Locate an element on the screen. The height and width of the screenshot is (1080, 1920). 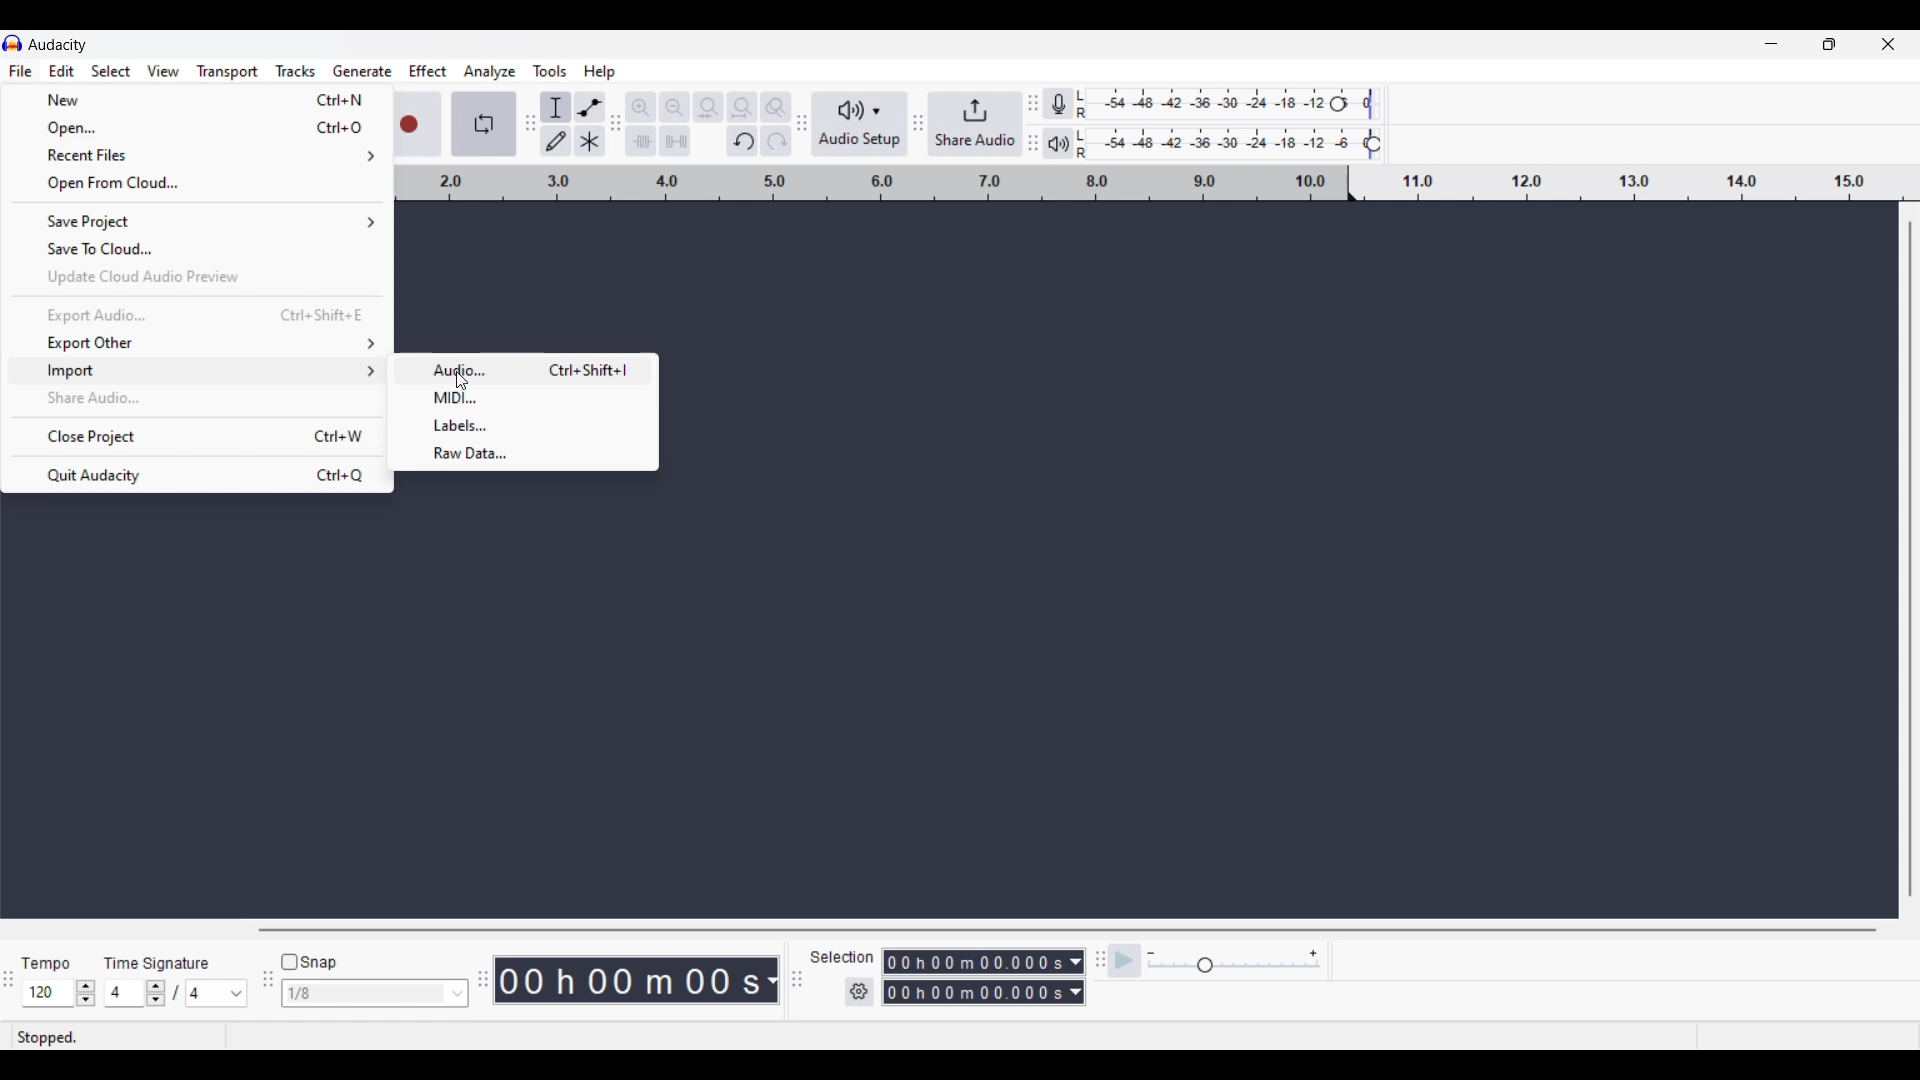
Import options is located at coordinates (197, 372).